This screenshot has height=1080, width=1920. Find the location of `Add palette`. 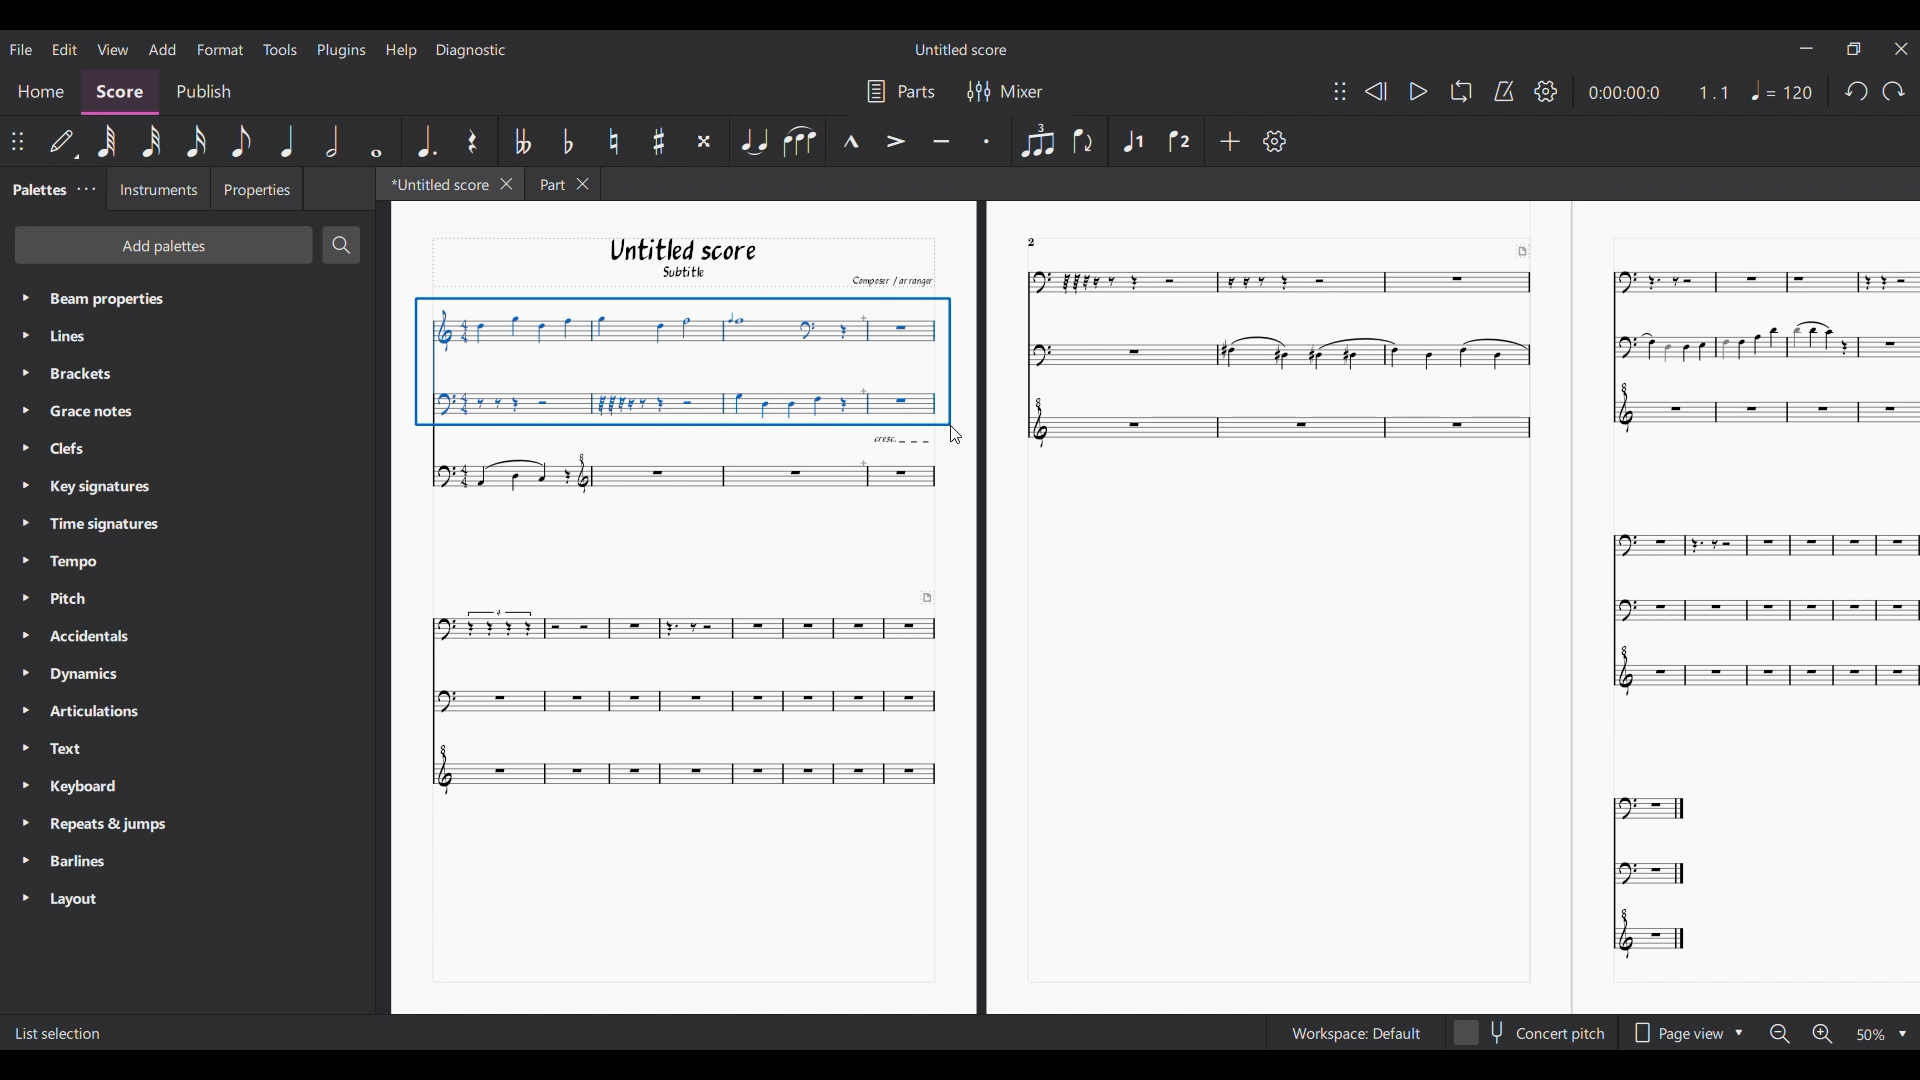

Add palette is located at coordinates (164, 244).